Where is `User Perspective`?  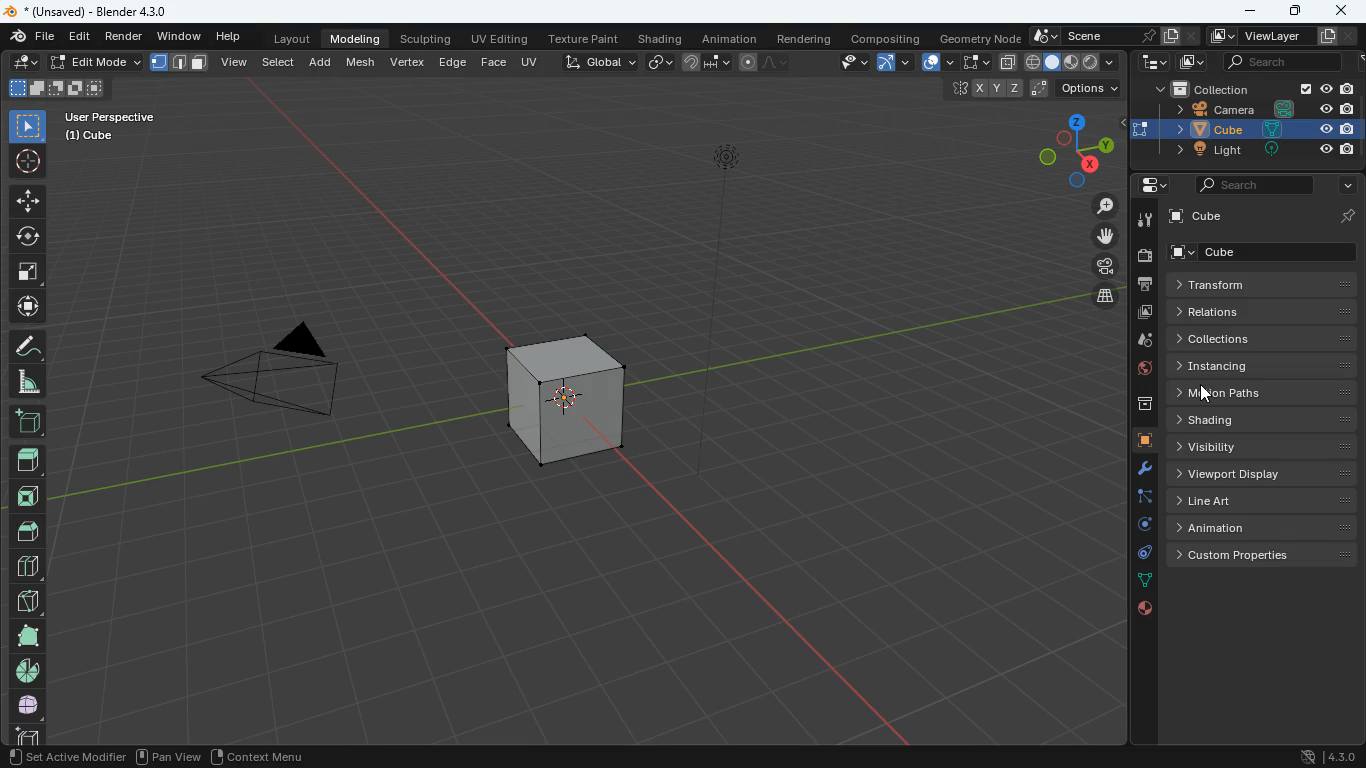
User Perspective is located at coordinates (110, 114).